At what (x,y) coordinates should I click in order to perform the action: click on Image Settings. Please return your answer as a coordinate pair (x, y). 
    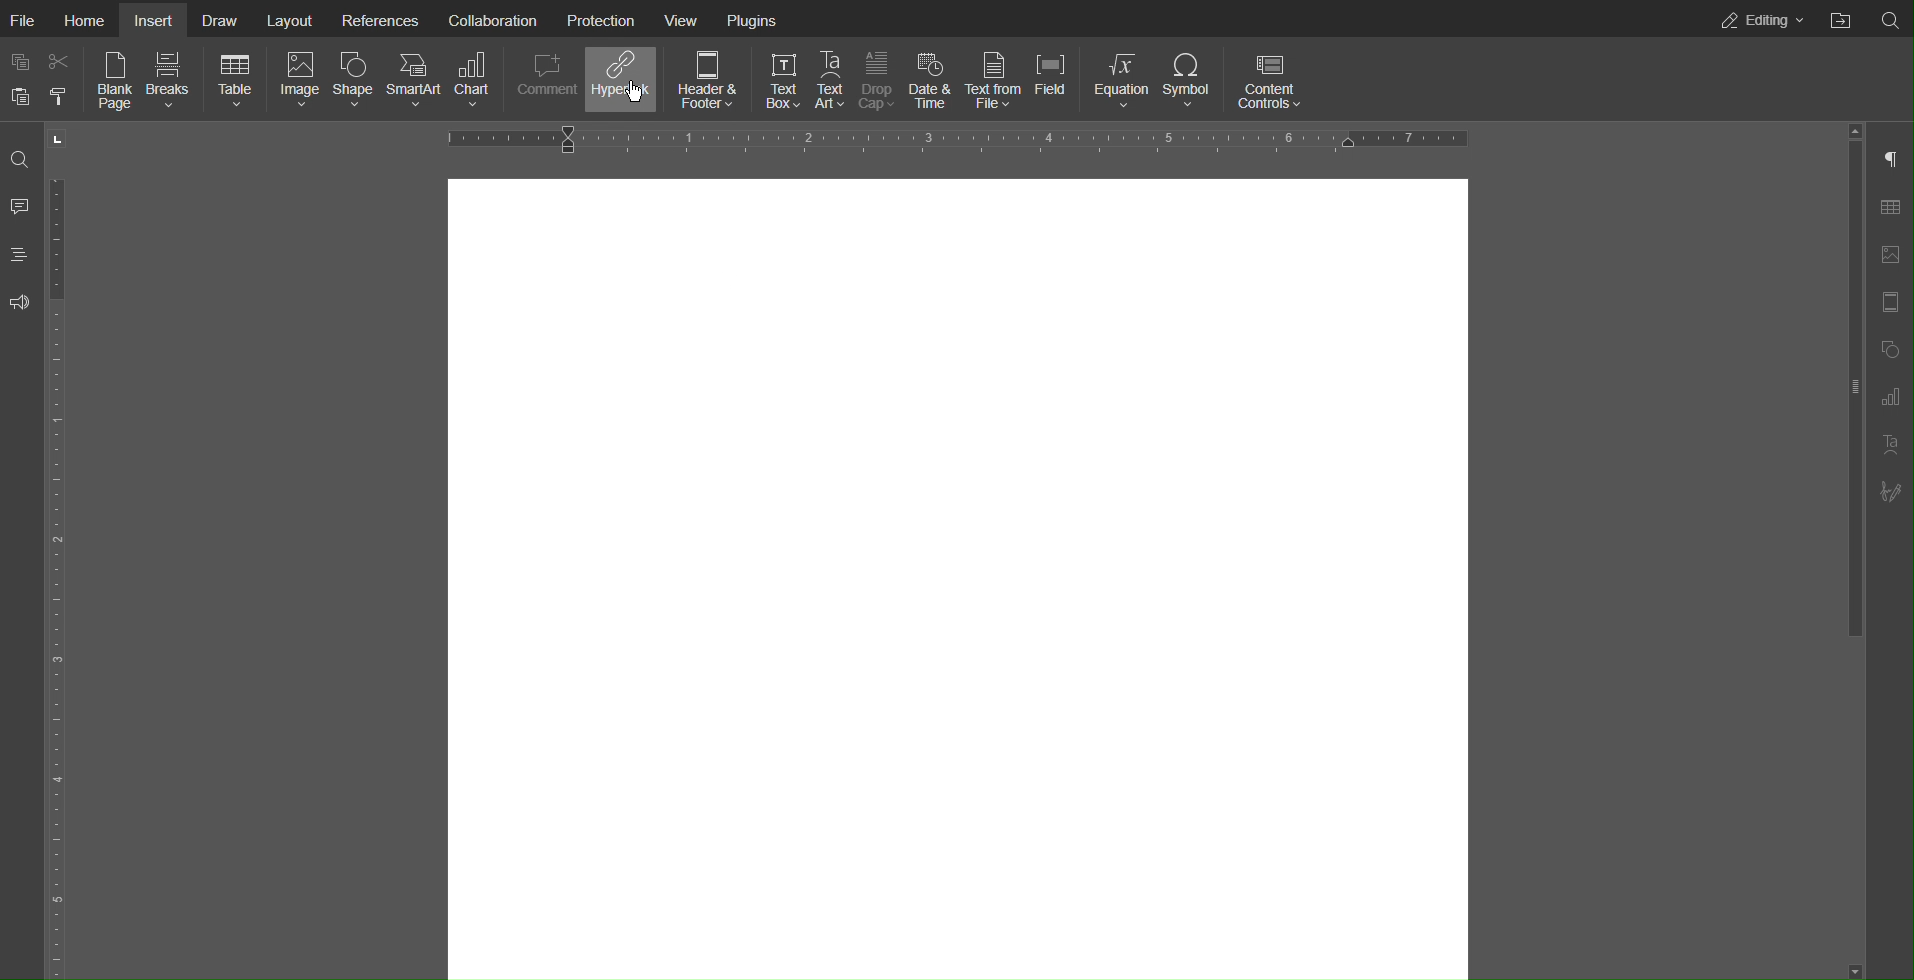
    Looking at the image, I should click on (1889, 255).